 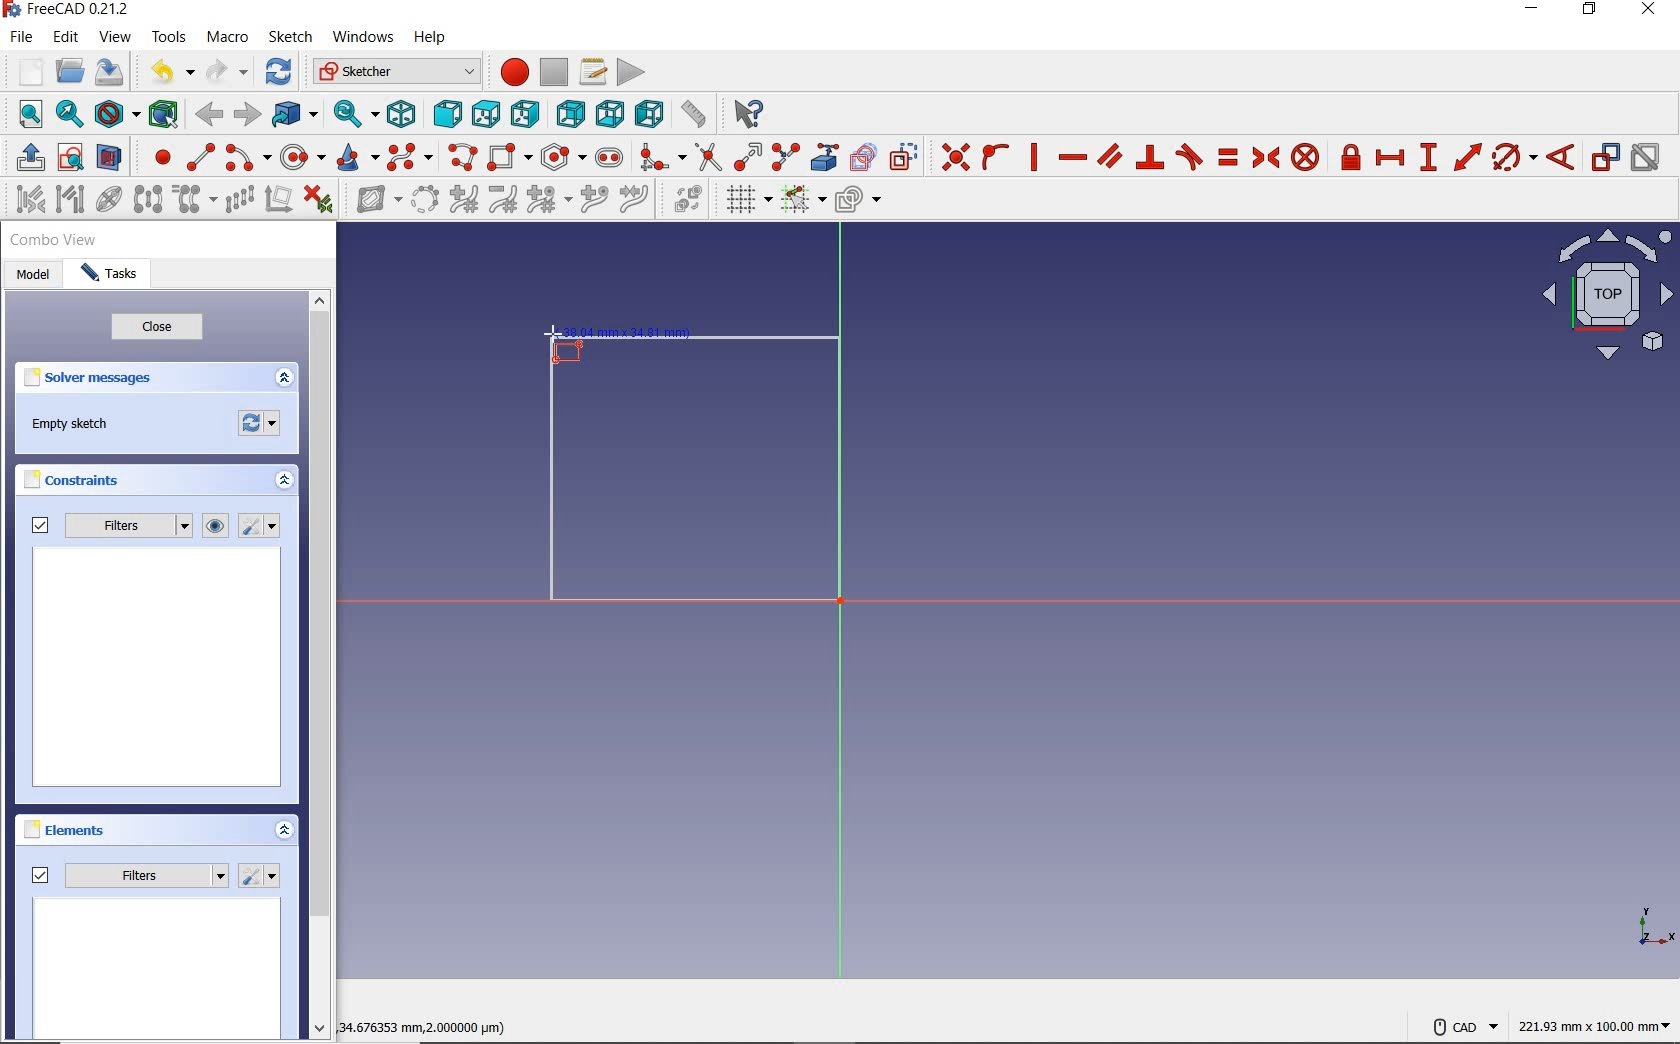 What do you see at coordinates (283, 829) in the screenshot?
I see `expand` at bounding box center [283, 829].